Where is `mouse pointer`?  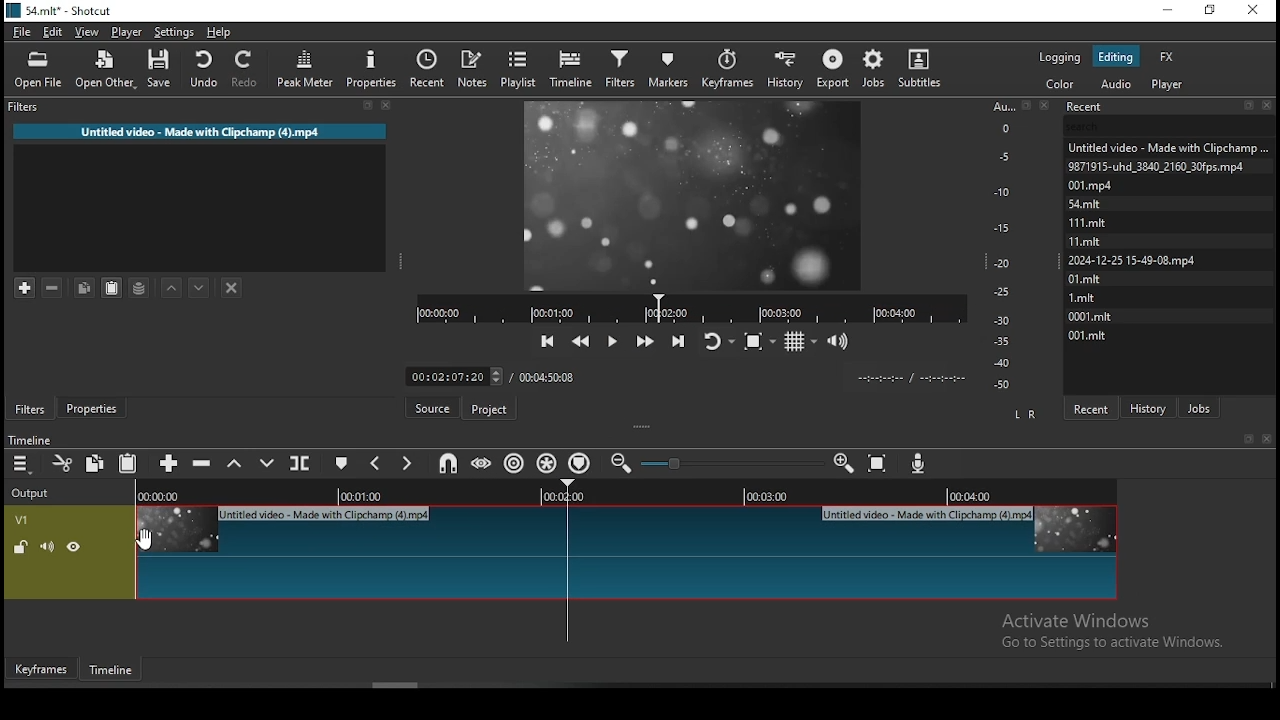 mouse pointer is located at coordinates (151, 539).